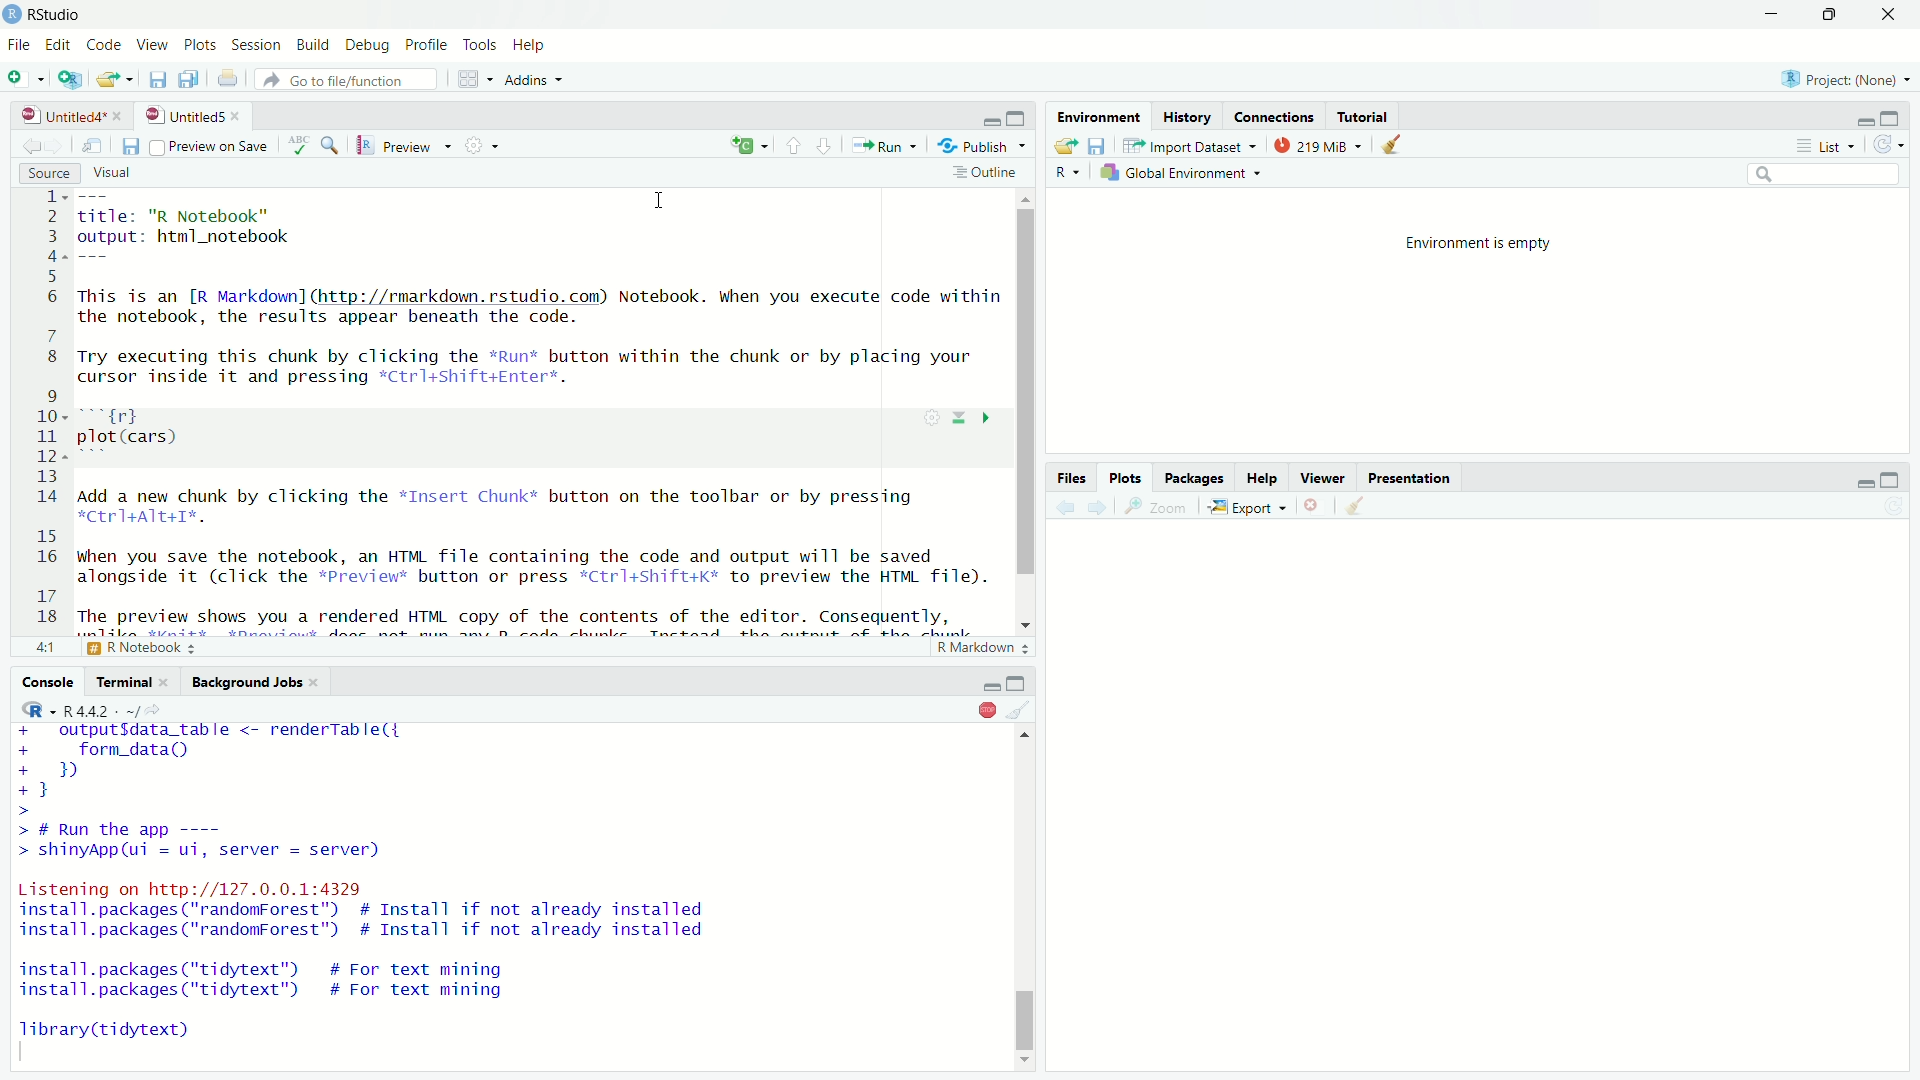 Image resolution: width=1920 pixels, height=1080 pixels. What do you see at coordinates (824, 146) in the screenshot?
I see `go to next section` at bounding box center [824, 146].